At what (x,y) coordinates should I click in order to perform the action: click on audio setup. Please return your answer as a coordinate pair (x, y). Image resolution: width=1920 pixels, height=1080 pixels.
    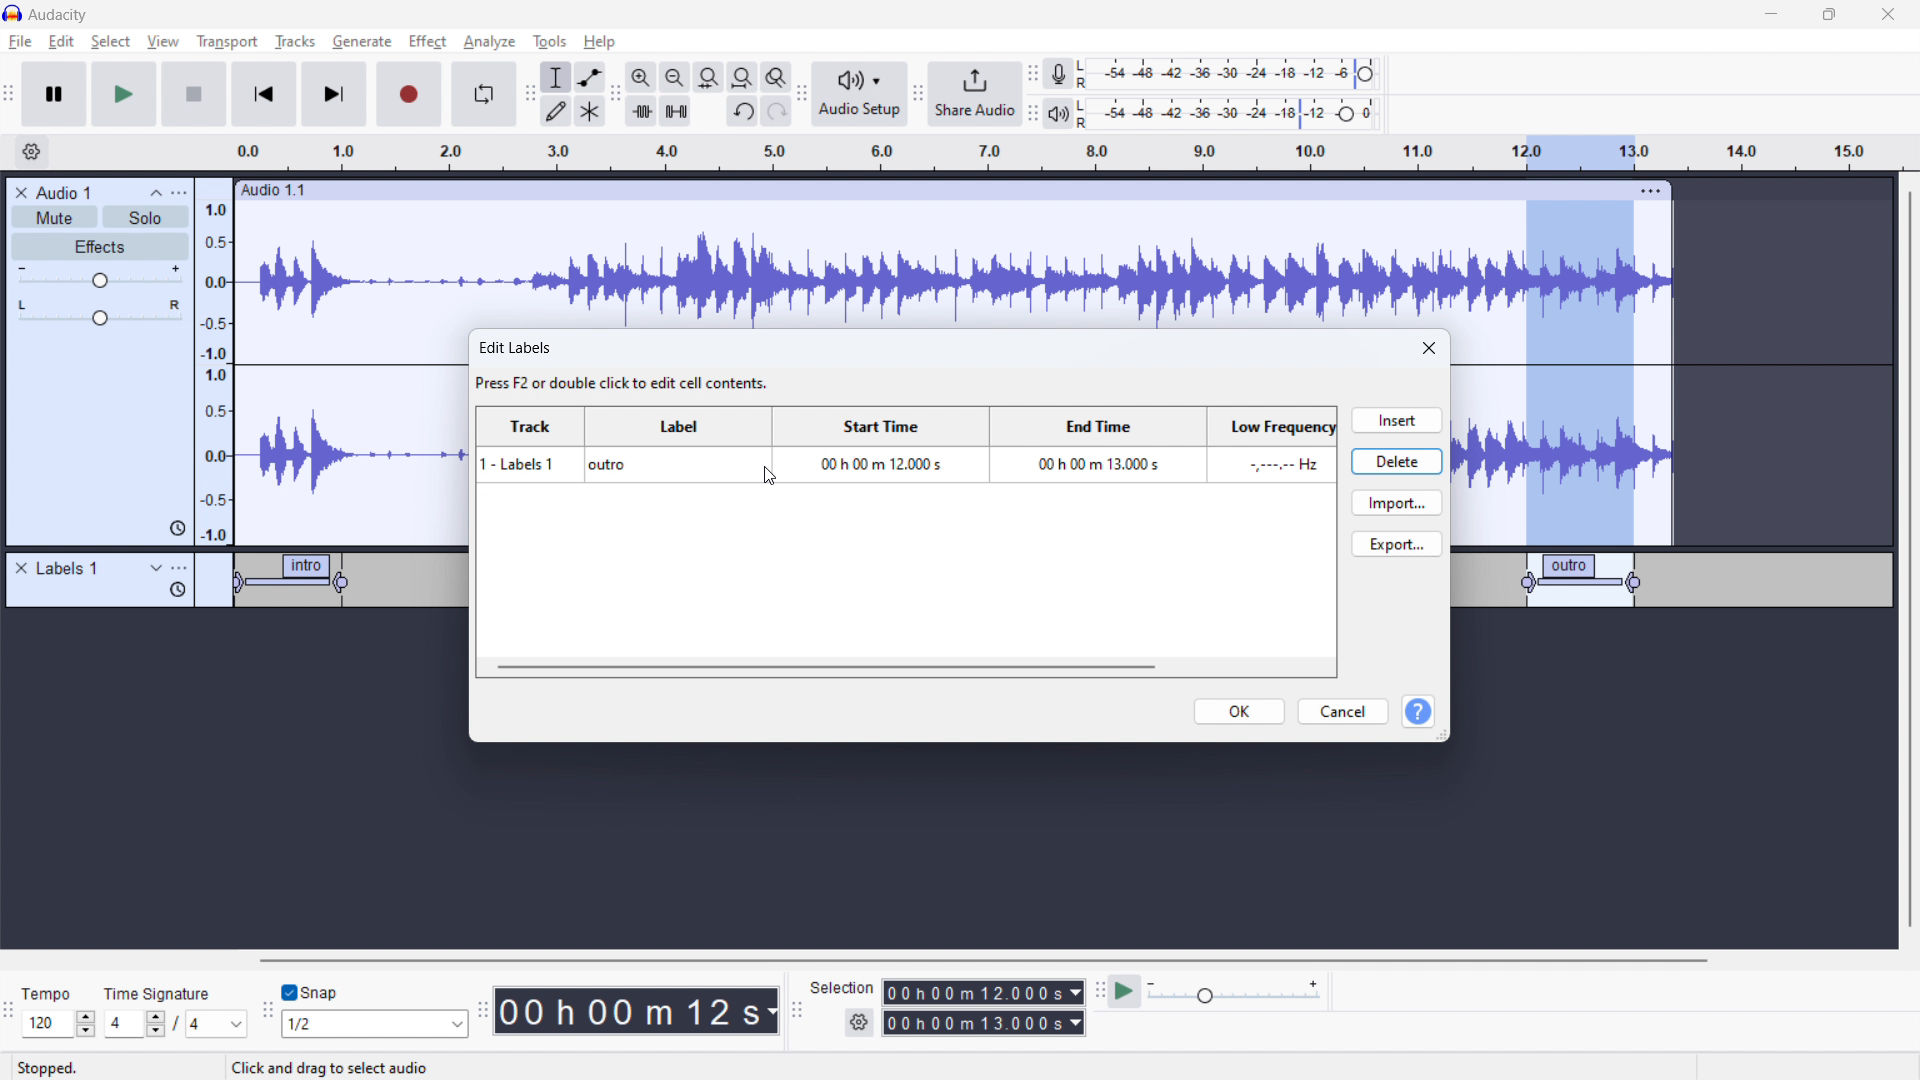
    Looking at the image, I should click on (860, 95).